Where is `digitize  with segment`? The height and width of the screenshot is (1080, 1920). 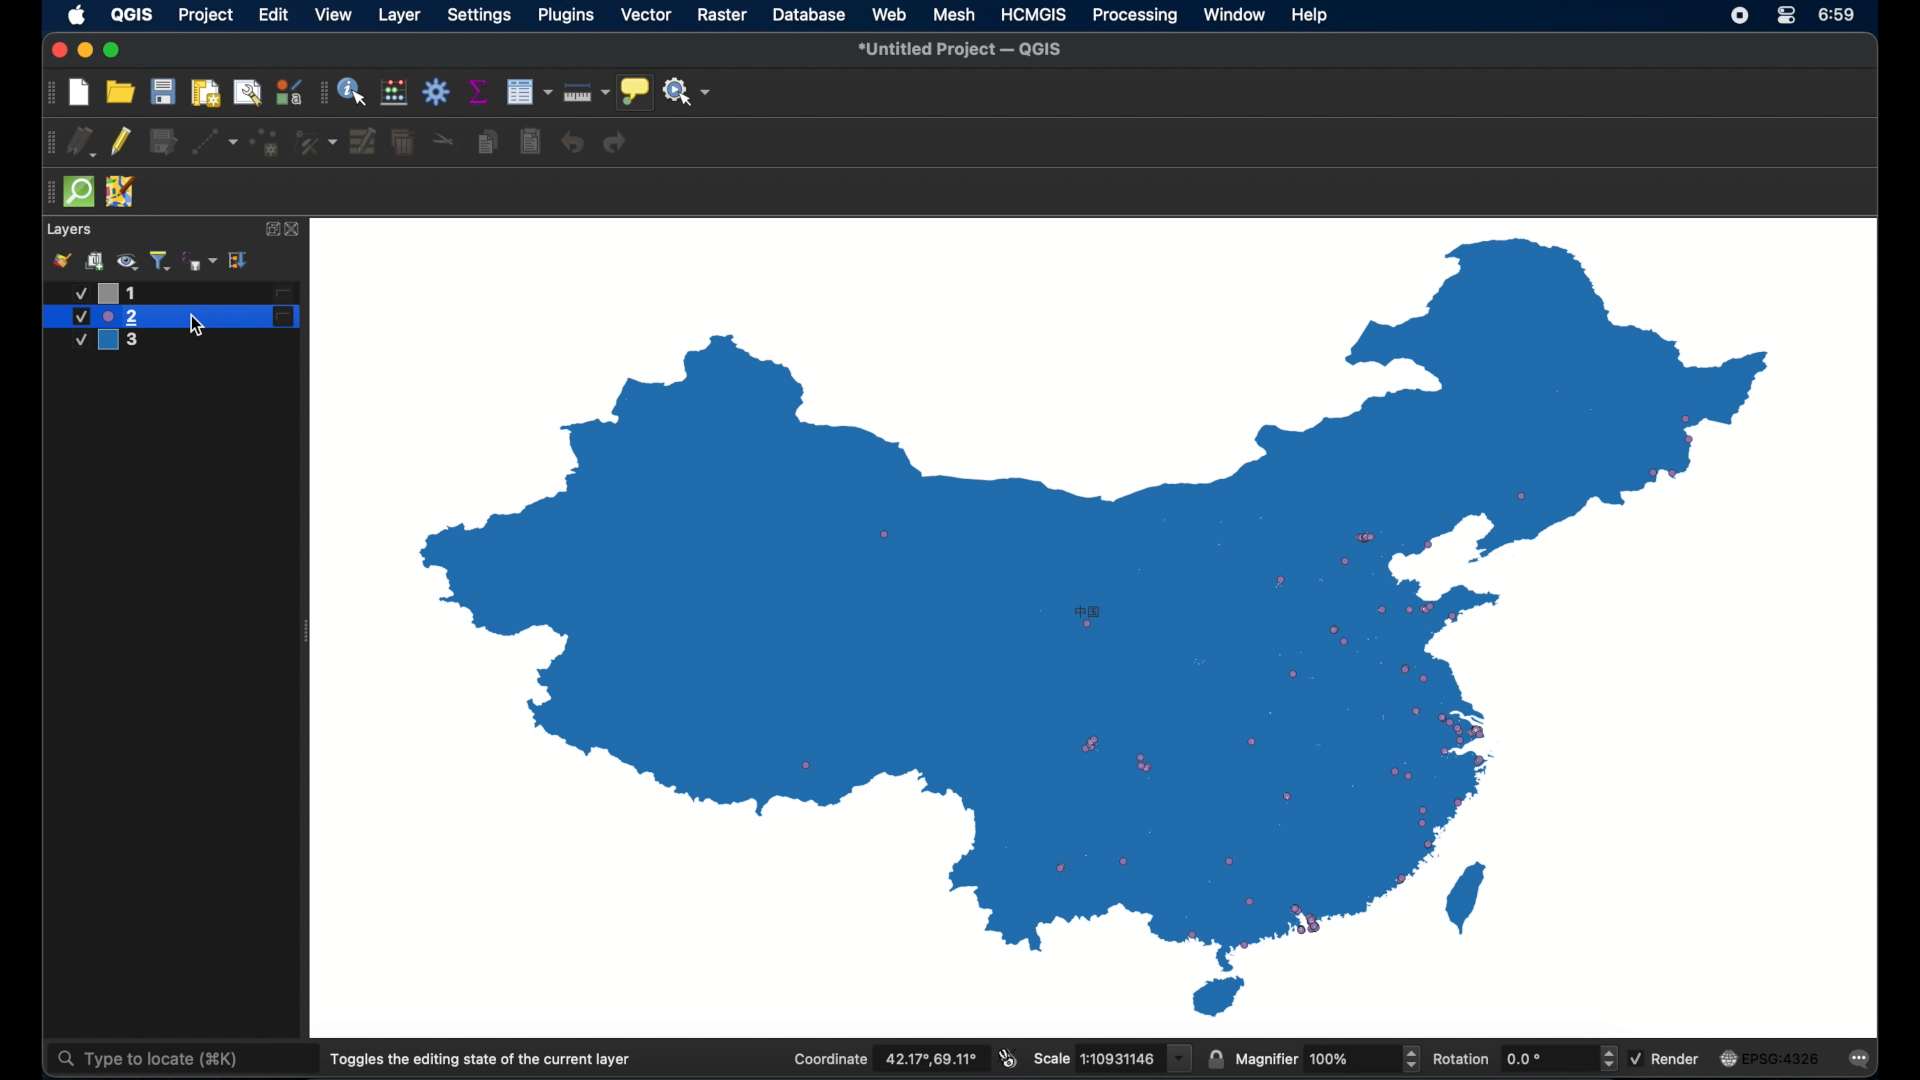 digitize  with segment is located at coordinates (215, 142).